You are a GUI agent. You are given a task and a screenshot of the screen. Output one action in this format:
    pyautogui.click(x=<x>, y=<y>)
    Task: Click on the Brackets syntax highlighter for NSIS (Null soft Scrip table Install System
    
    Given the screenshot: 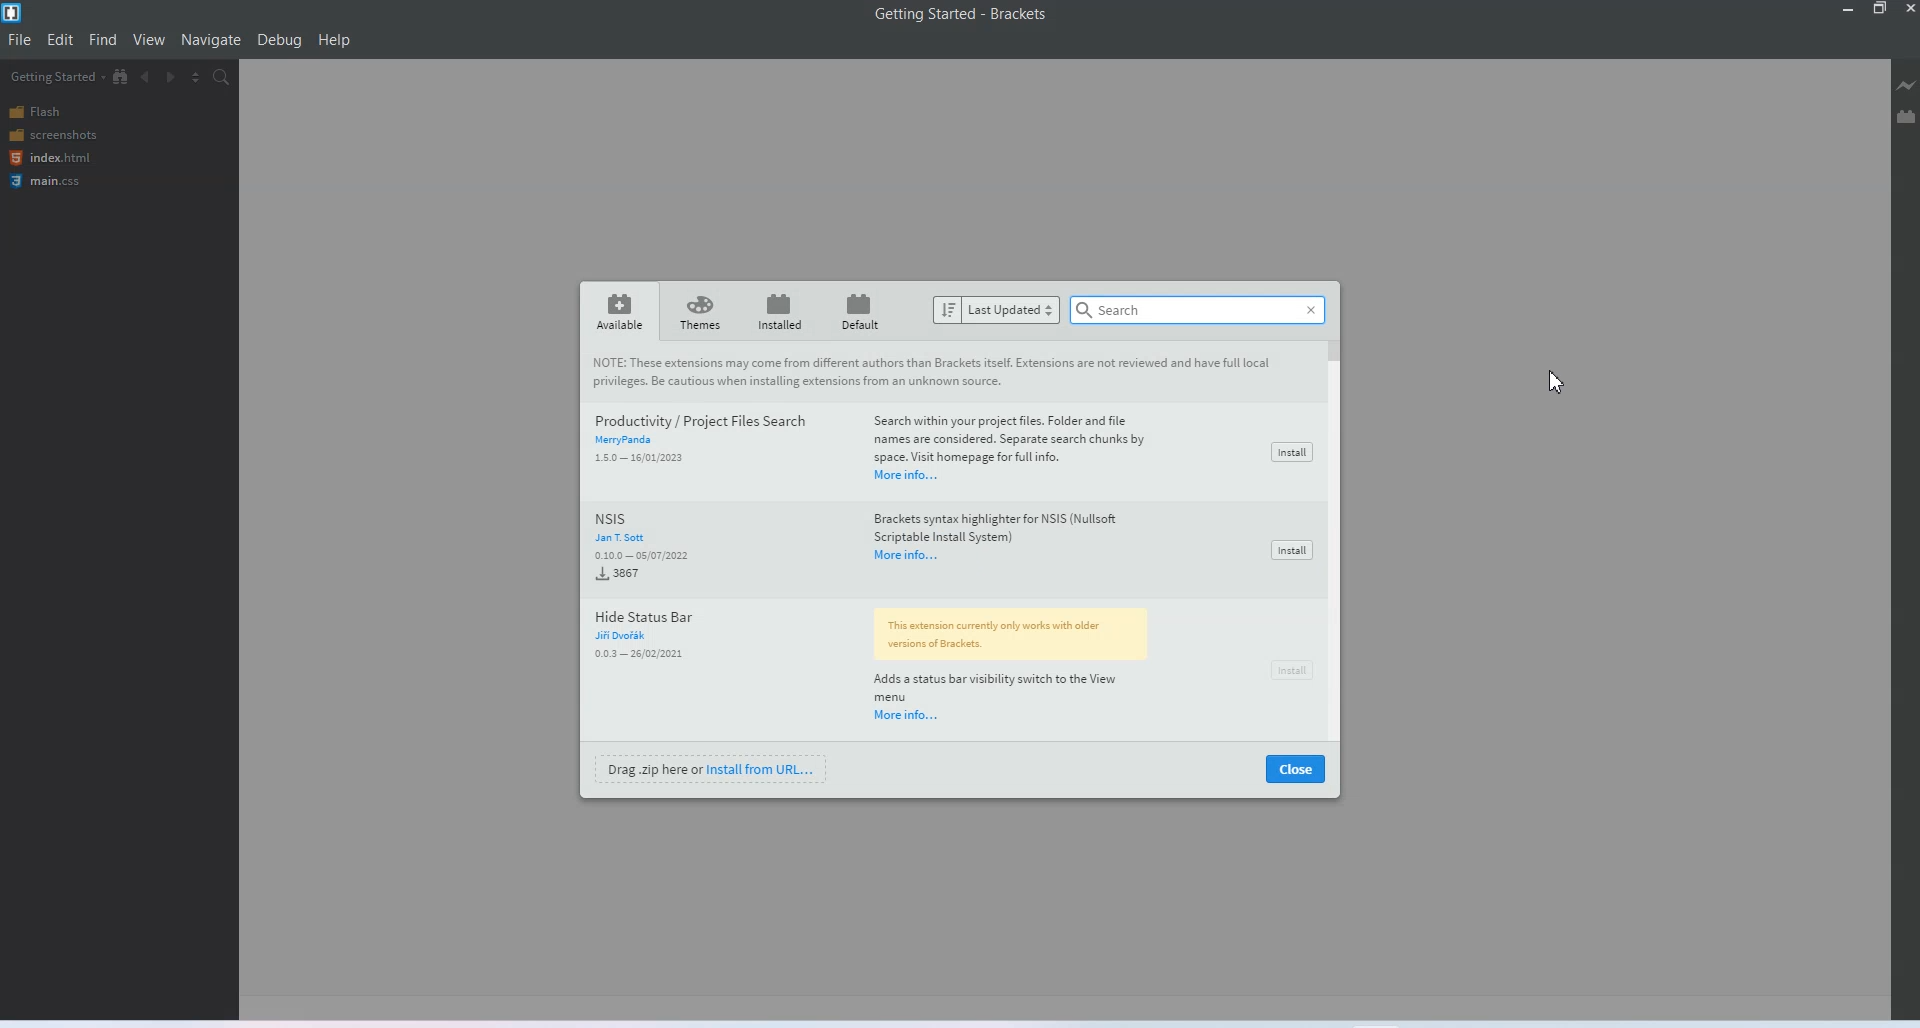 What is the action you would take?
    pyautogui.click(x=1002, y=528)
    